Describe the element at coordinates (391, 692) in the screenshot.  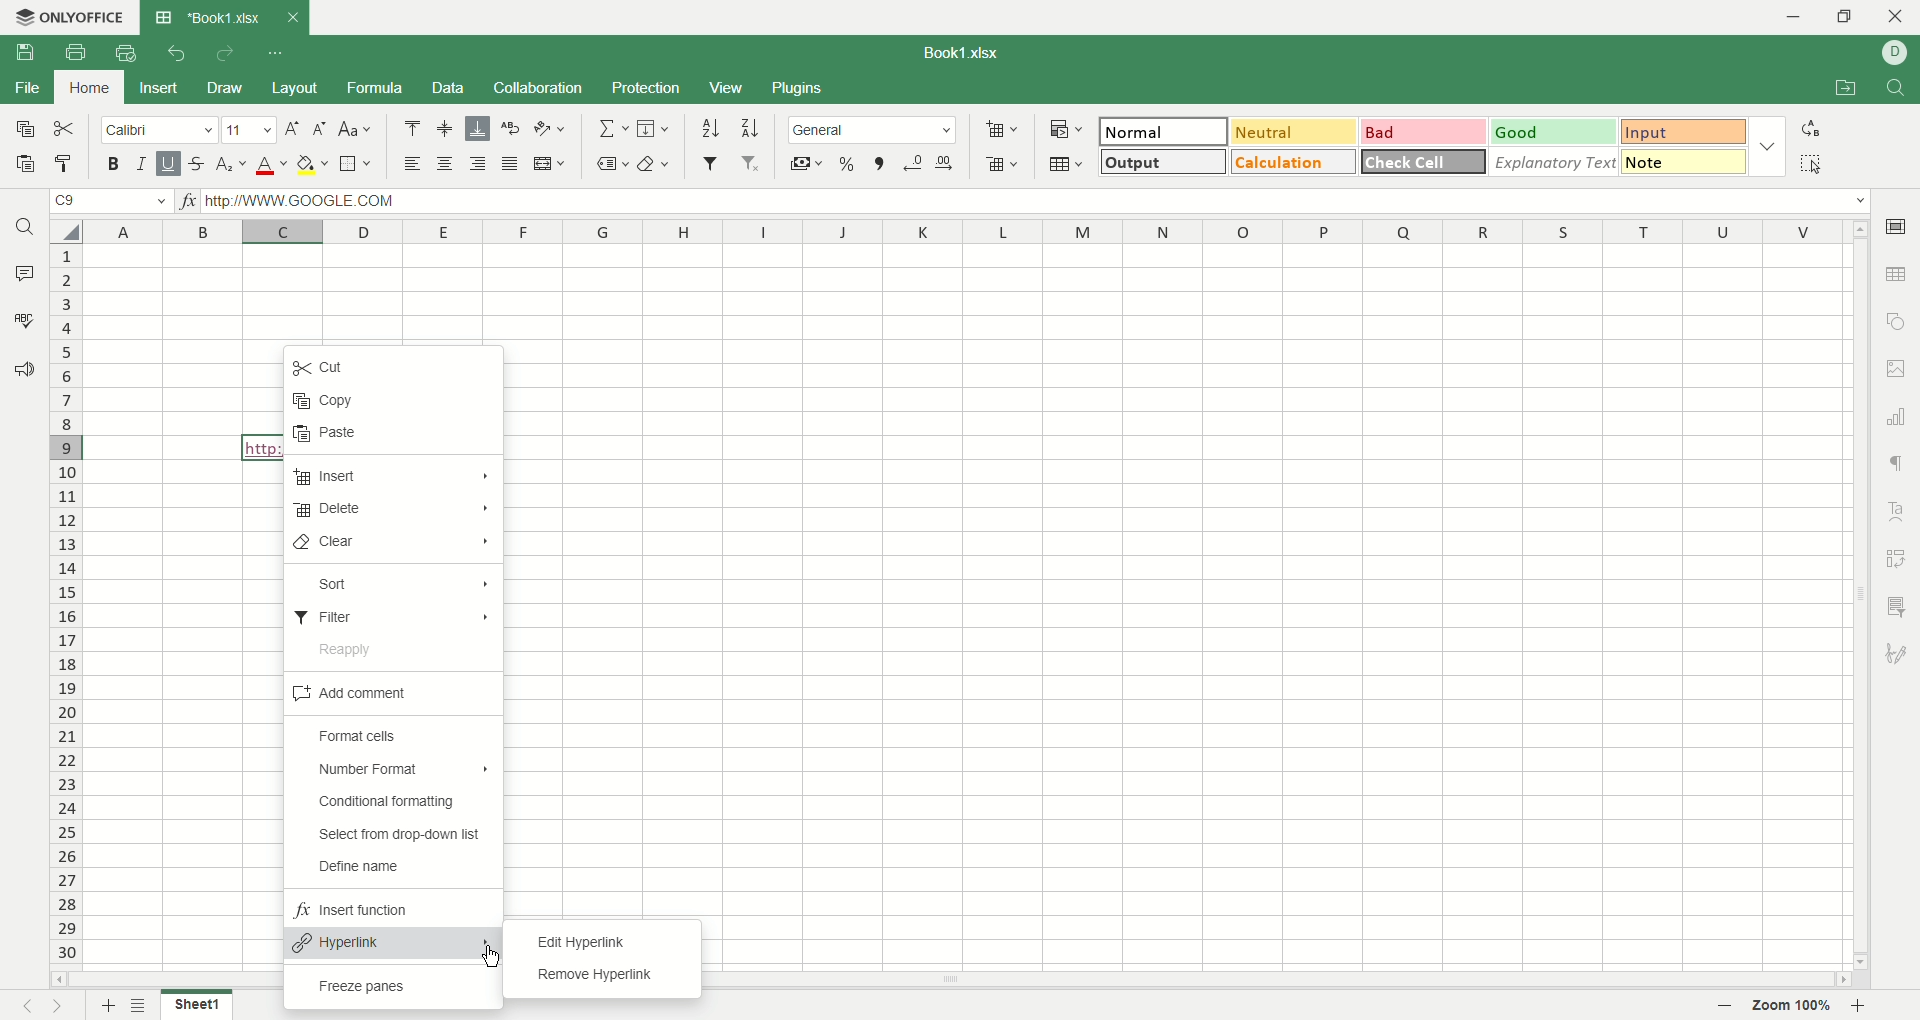
I see `add comment` at that location.